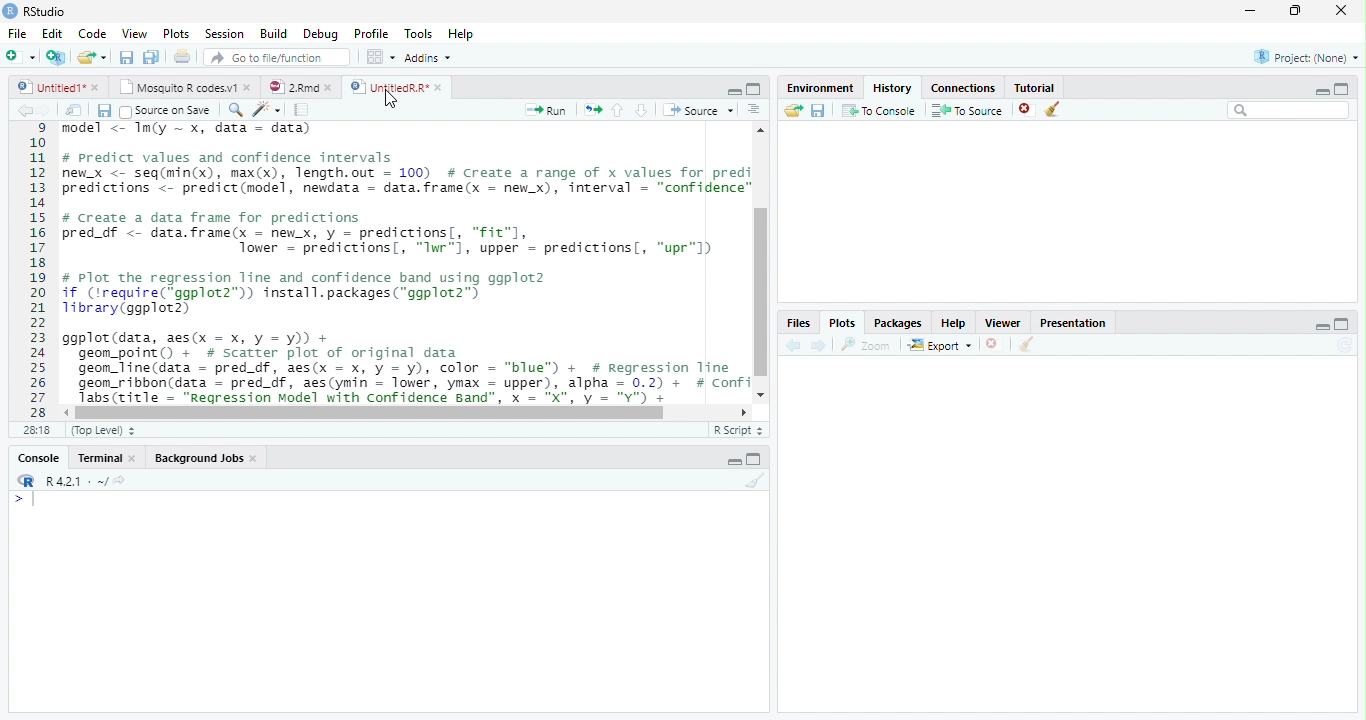 The image size is (1366, 720). I want to click on History, so click(892, 89).